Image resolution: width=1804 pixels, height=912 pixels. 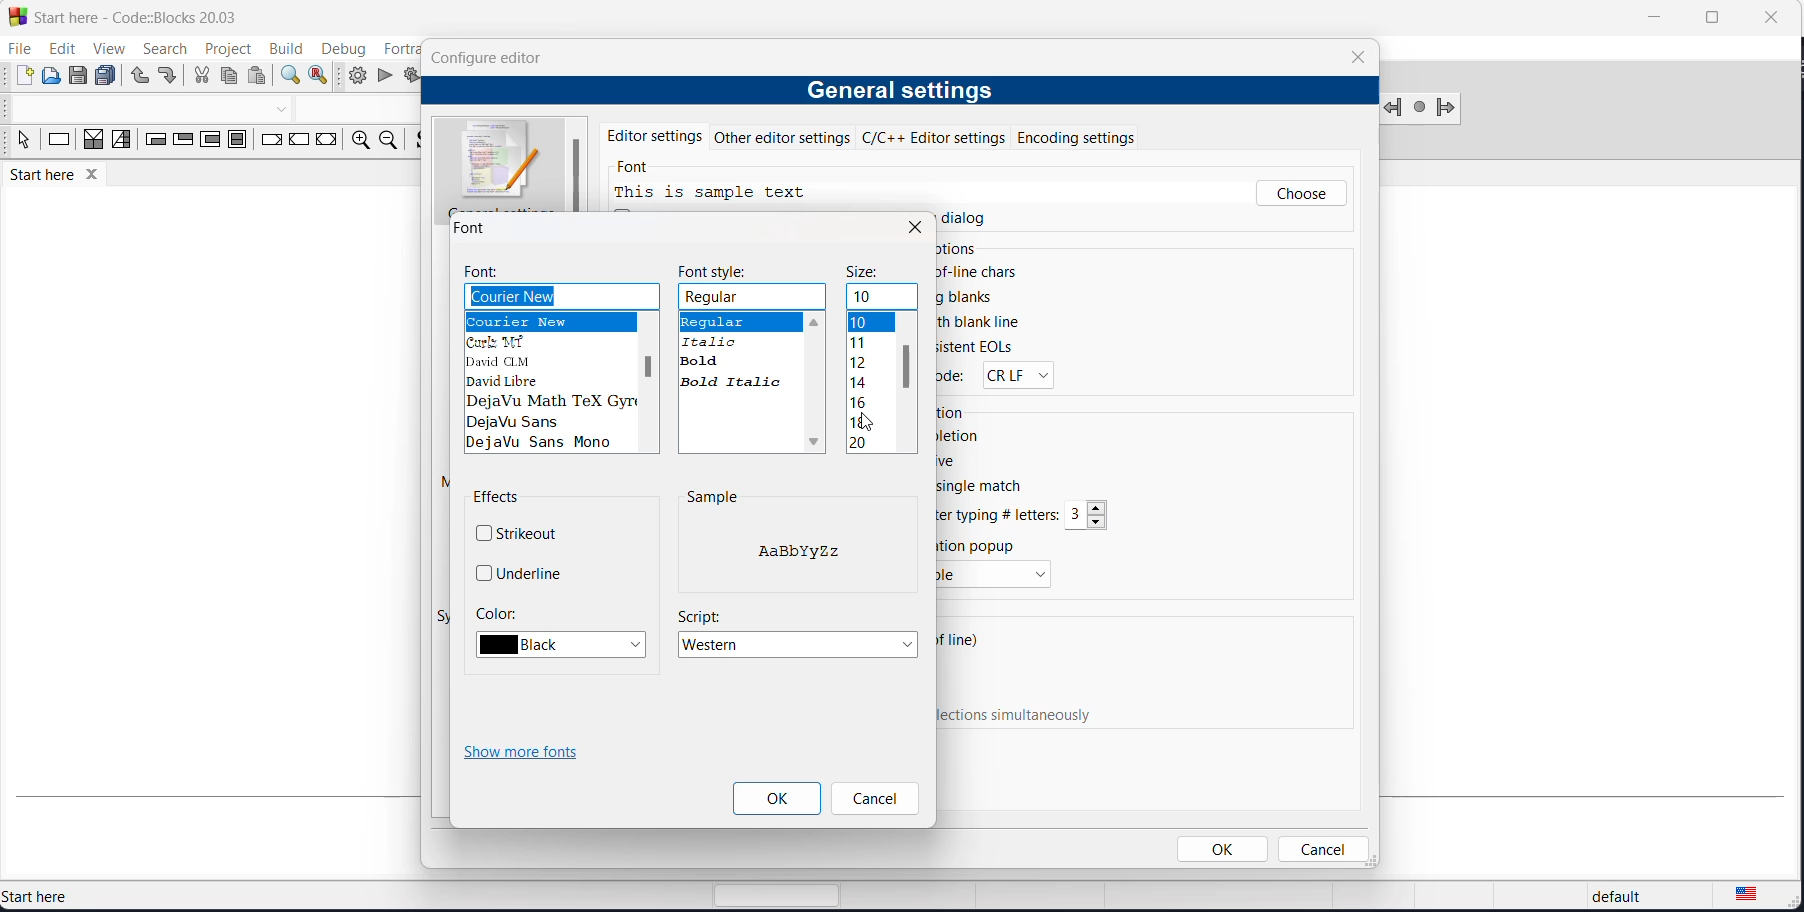 What do you see at coordinates (88, 896) in the screenshot?
I see `start here` at bounding box center [88, 896].